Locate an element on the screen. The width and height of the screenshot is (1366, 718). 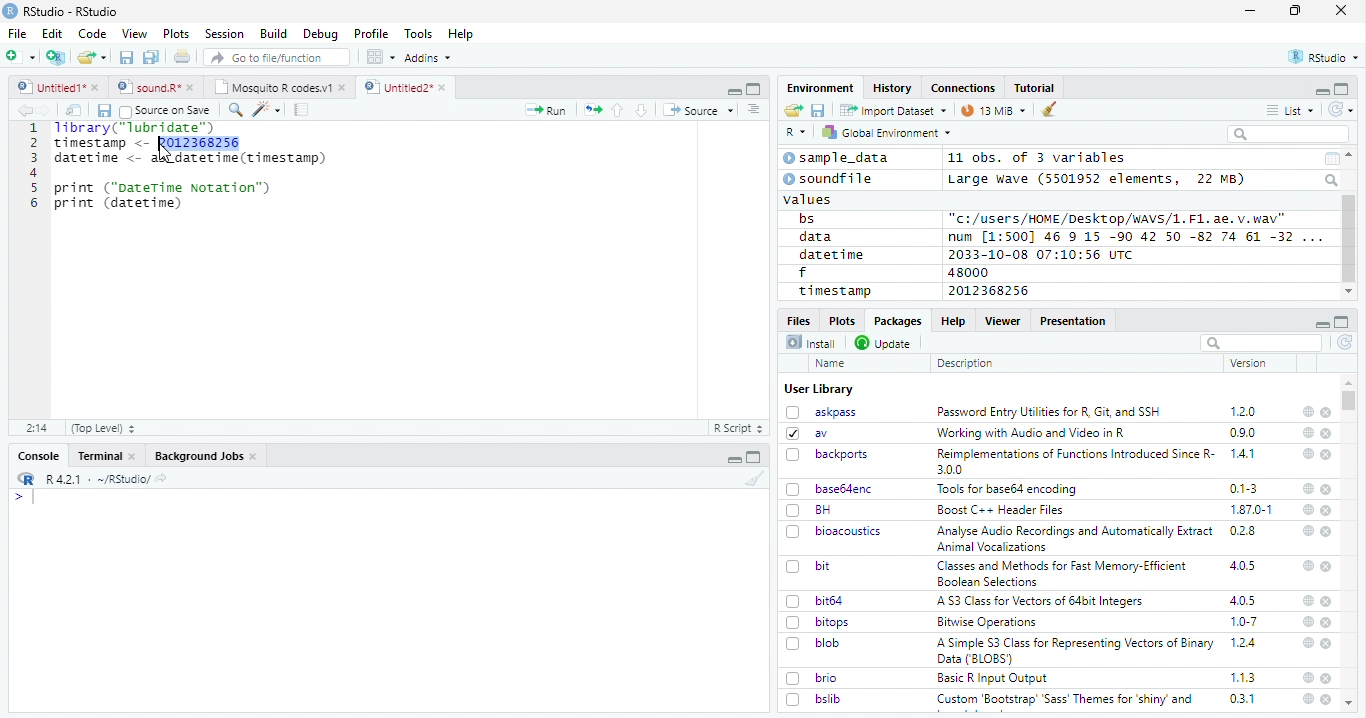
values is located at coordinates (809, 198).